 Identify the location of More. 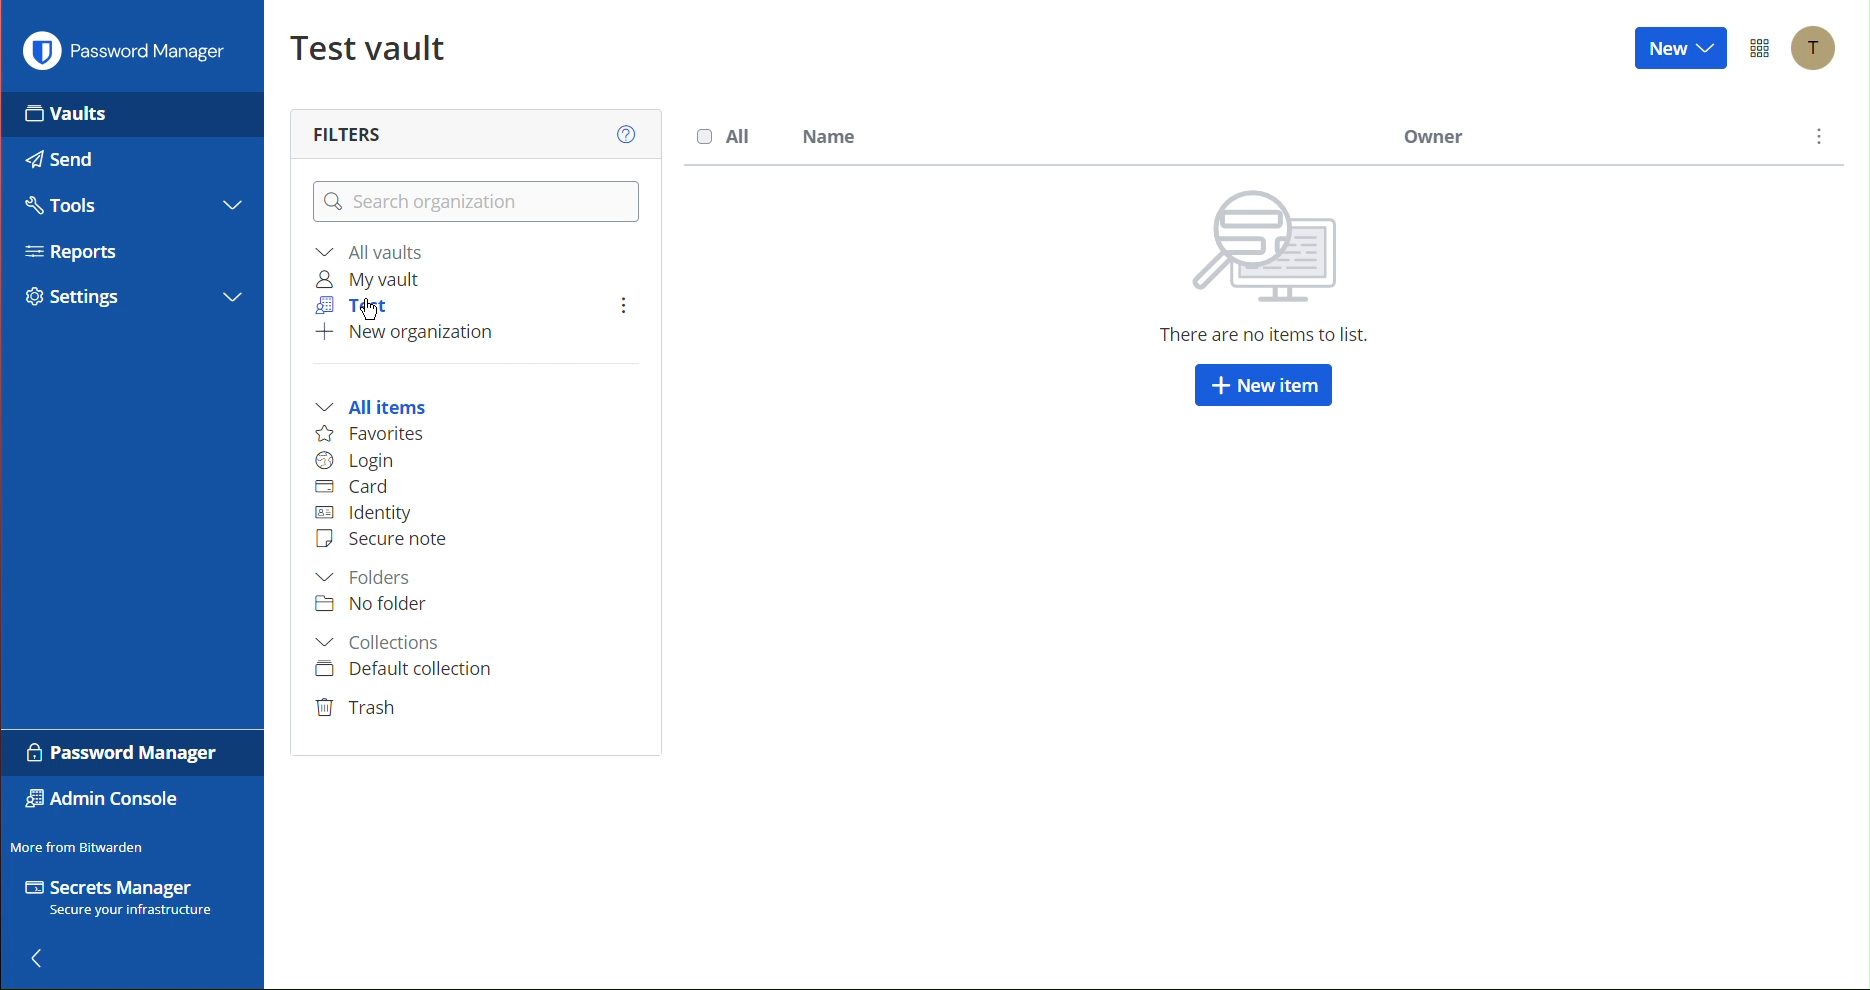
(615, 307).